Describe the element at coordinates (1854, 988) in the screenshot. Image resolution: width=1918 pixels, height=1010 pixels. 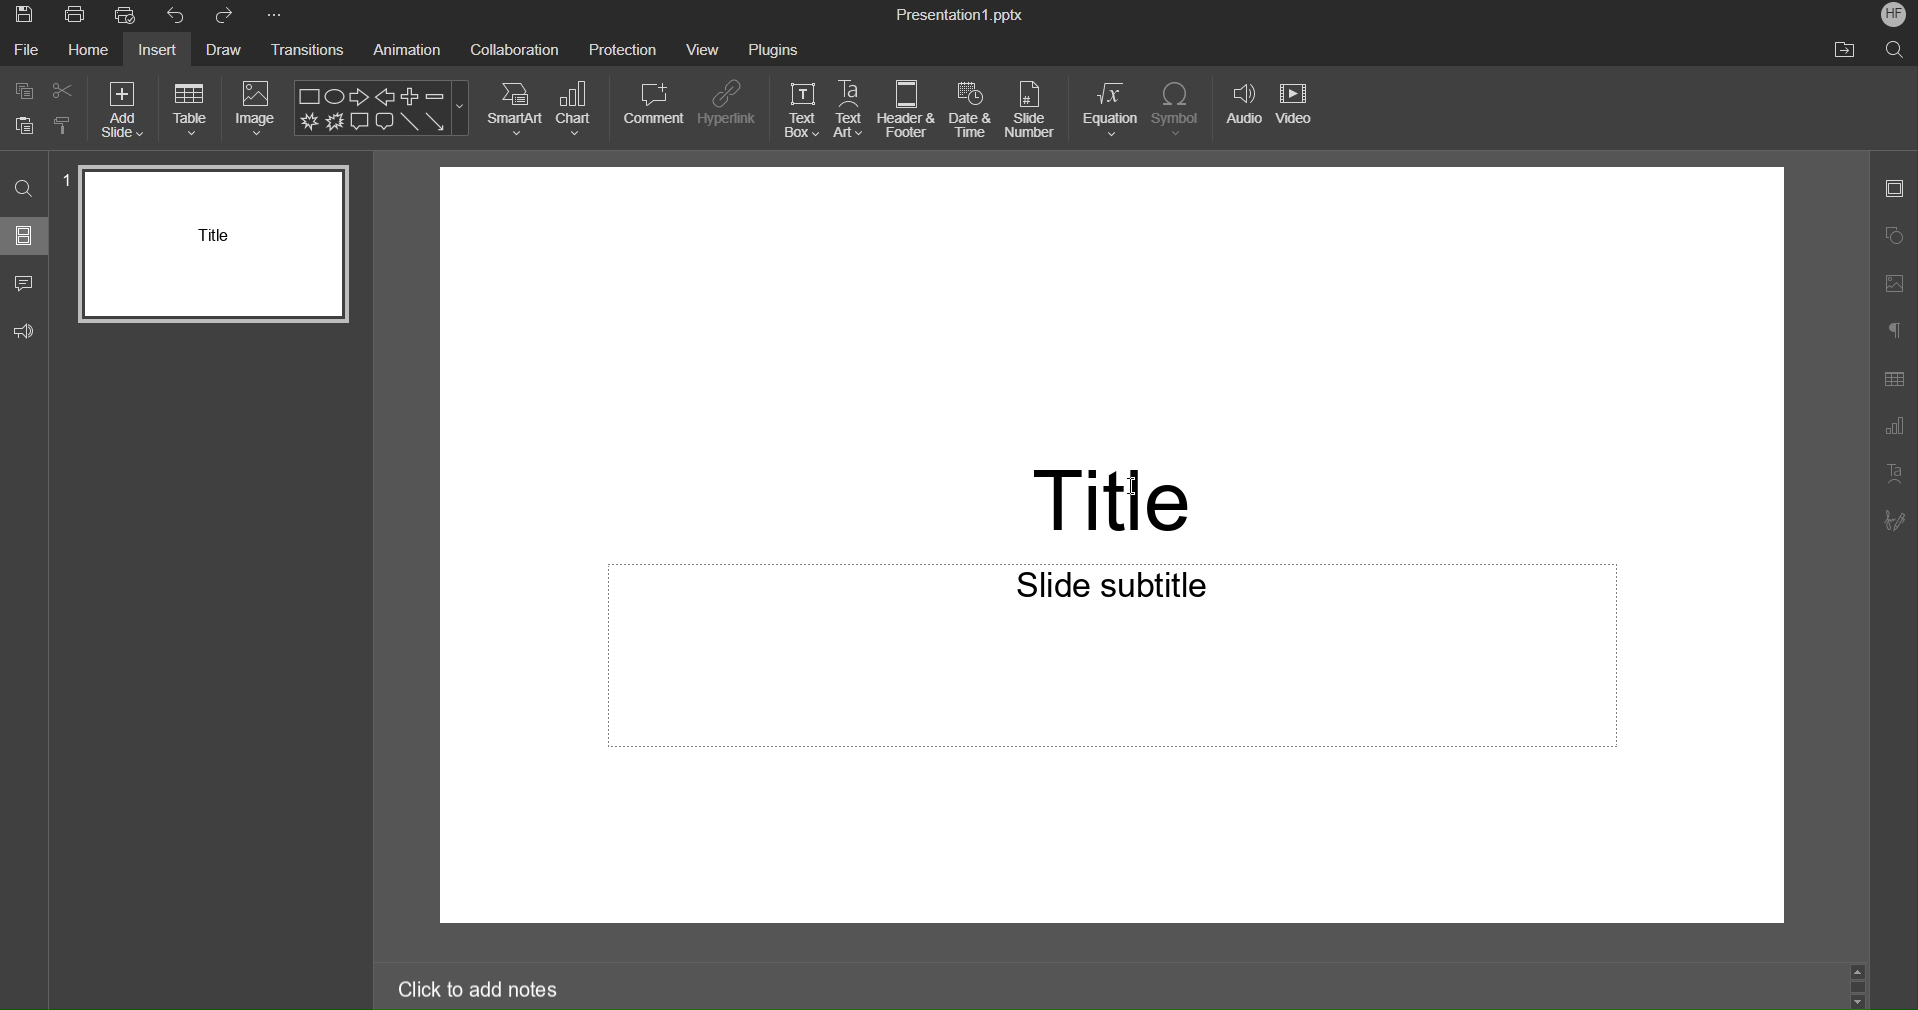
I see `Scroll Up and Down Buttons` at that location.